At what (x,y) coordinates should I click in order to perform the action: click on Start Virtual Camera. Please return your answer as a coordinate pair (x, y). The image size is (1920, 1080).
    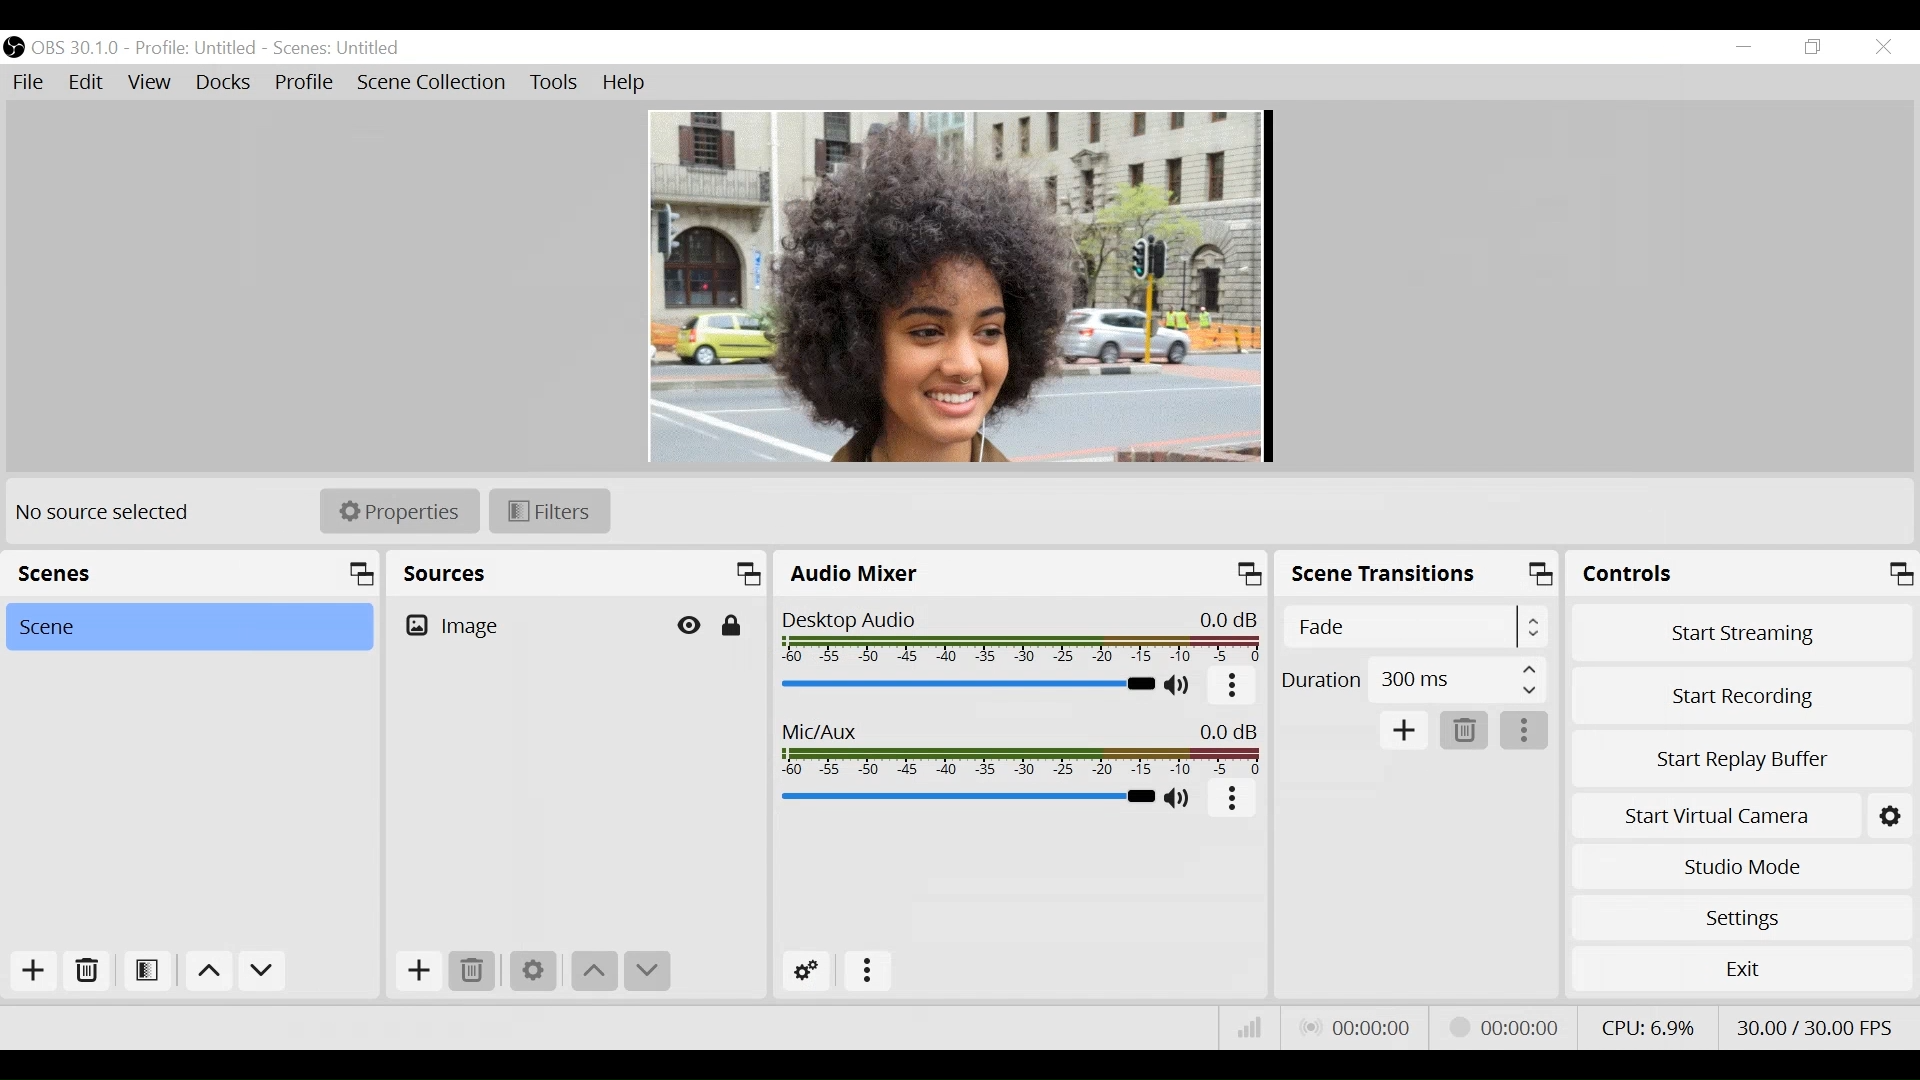
    Looking at the image, I should click on (1714, 814).